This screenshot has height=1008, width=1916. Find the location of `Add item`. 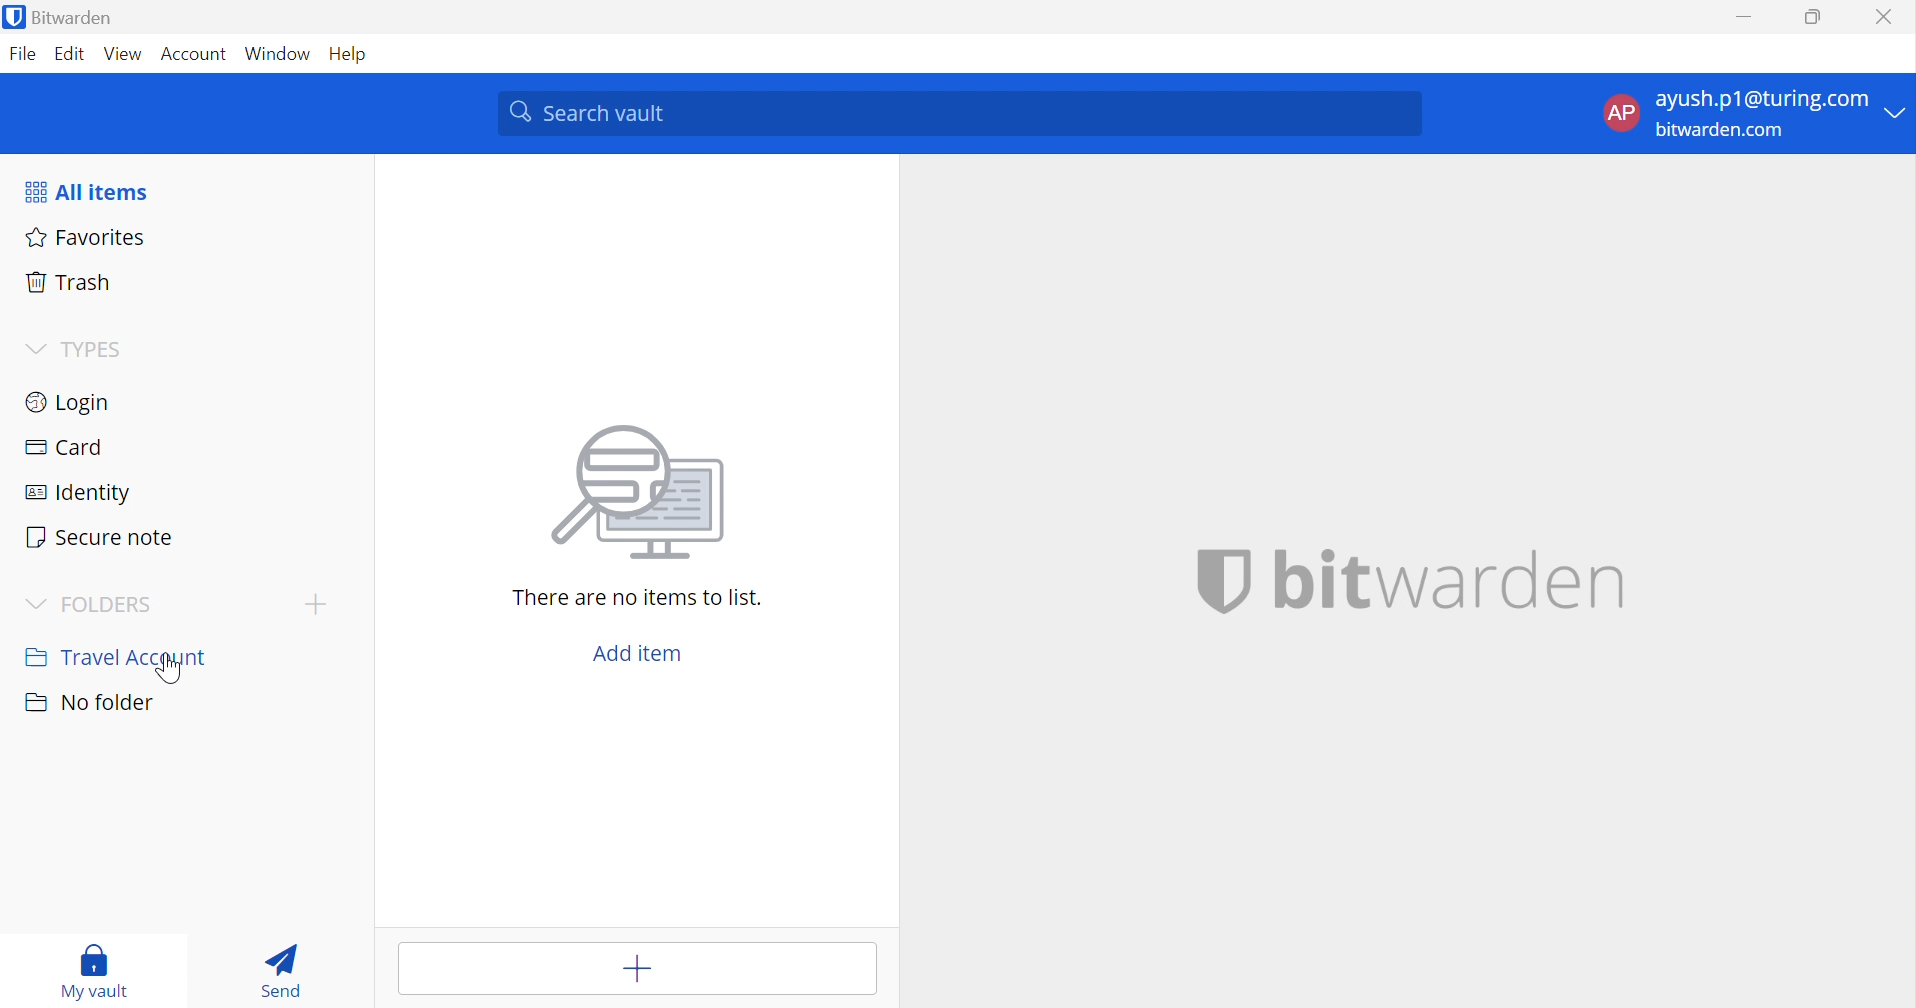

Add item is located at coordinates (641, 649).